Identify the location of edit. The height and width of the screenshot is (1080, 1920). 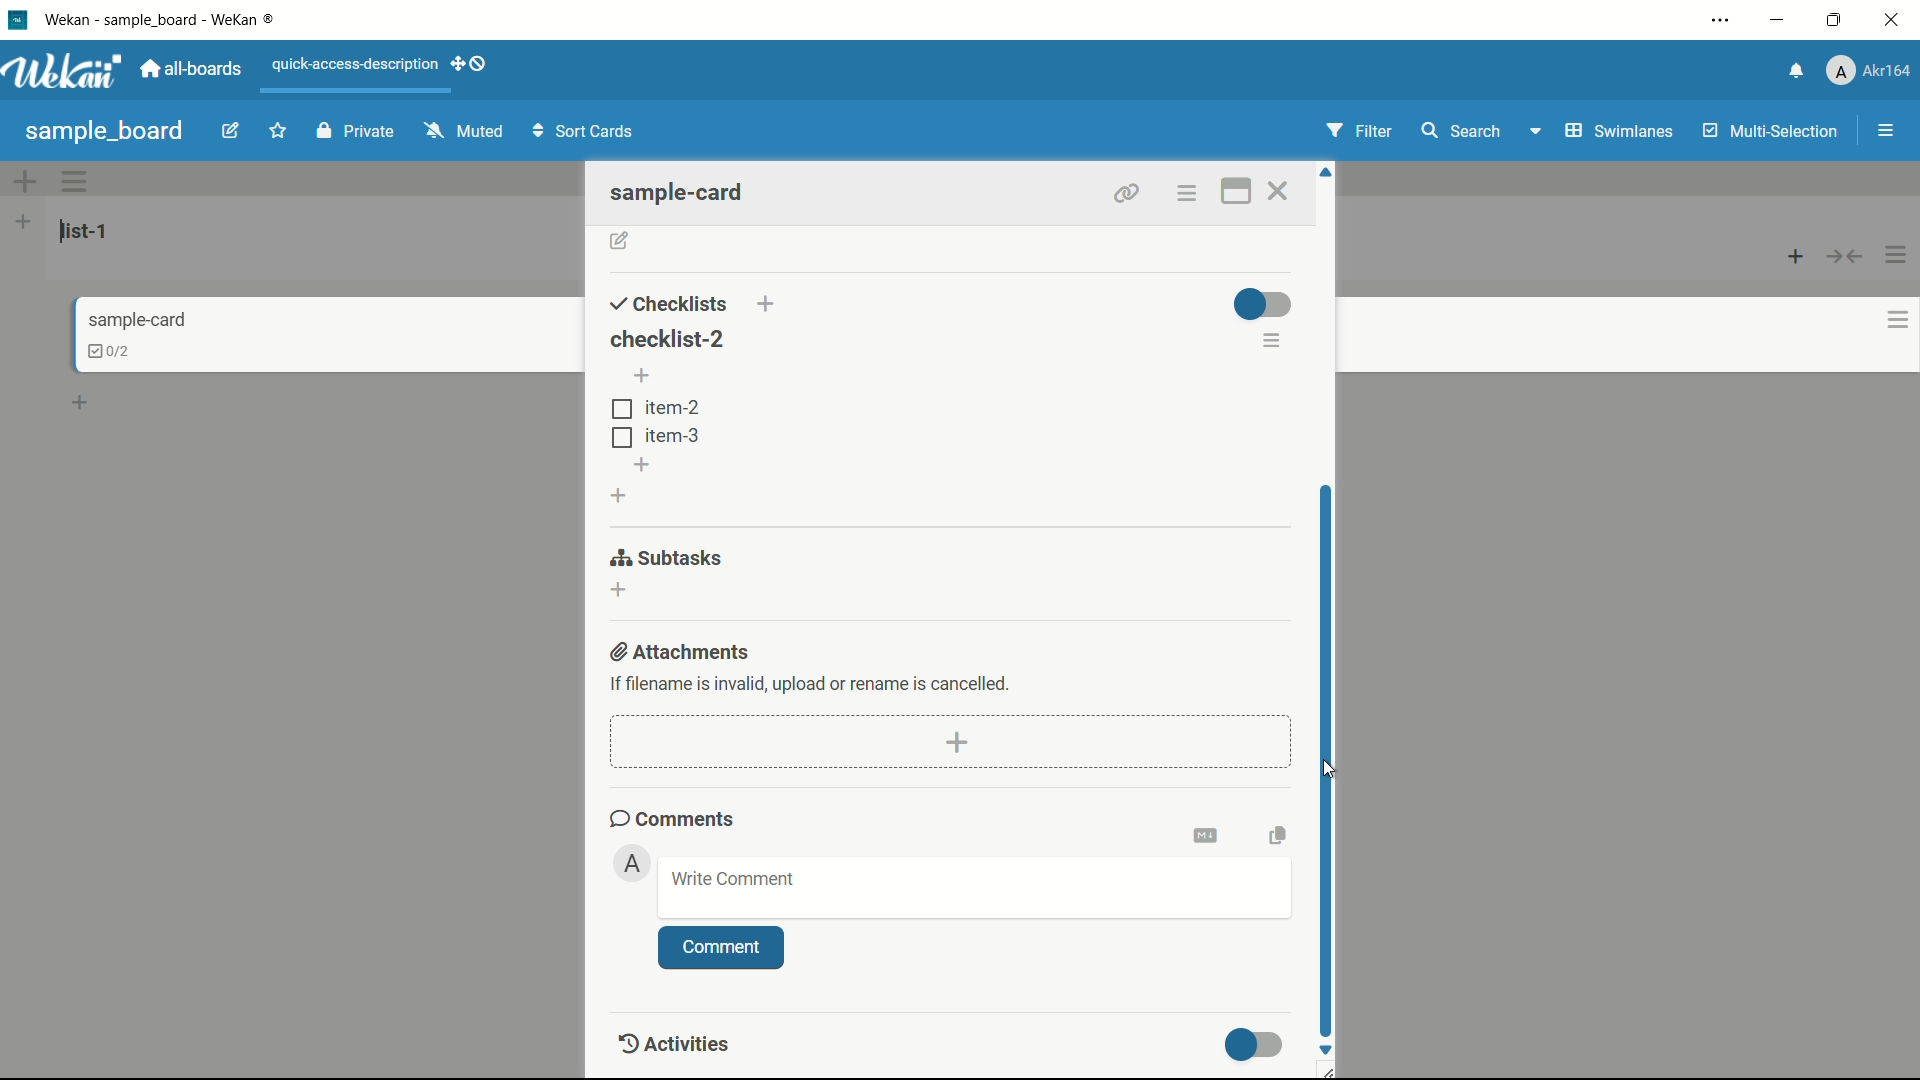
(233, 133).